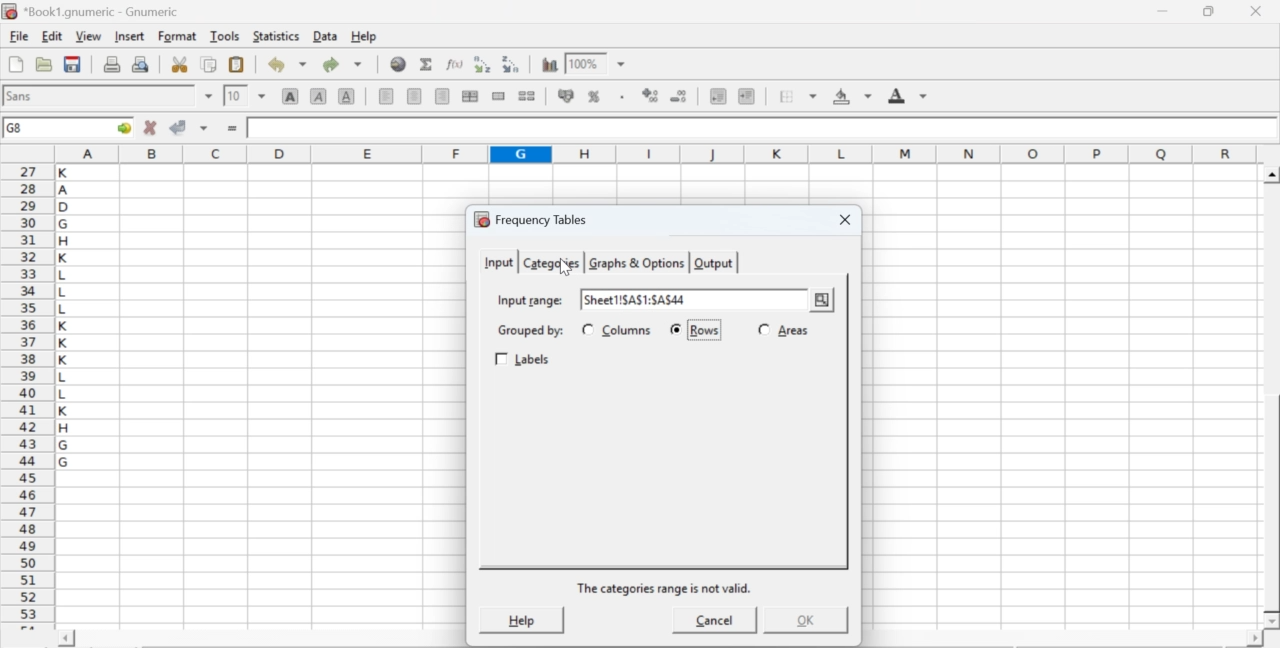 The image size is (1280, 648). I want to click on undo, so click(286, 65).